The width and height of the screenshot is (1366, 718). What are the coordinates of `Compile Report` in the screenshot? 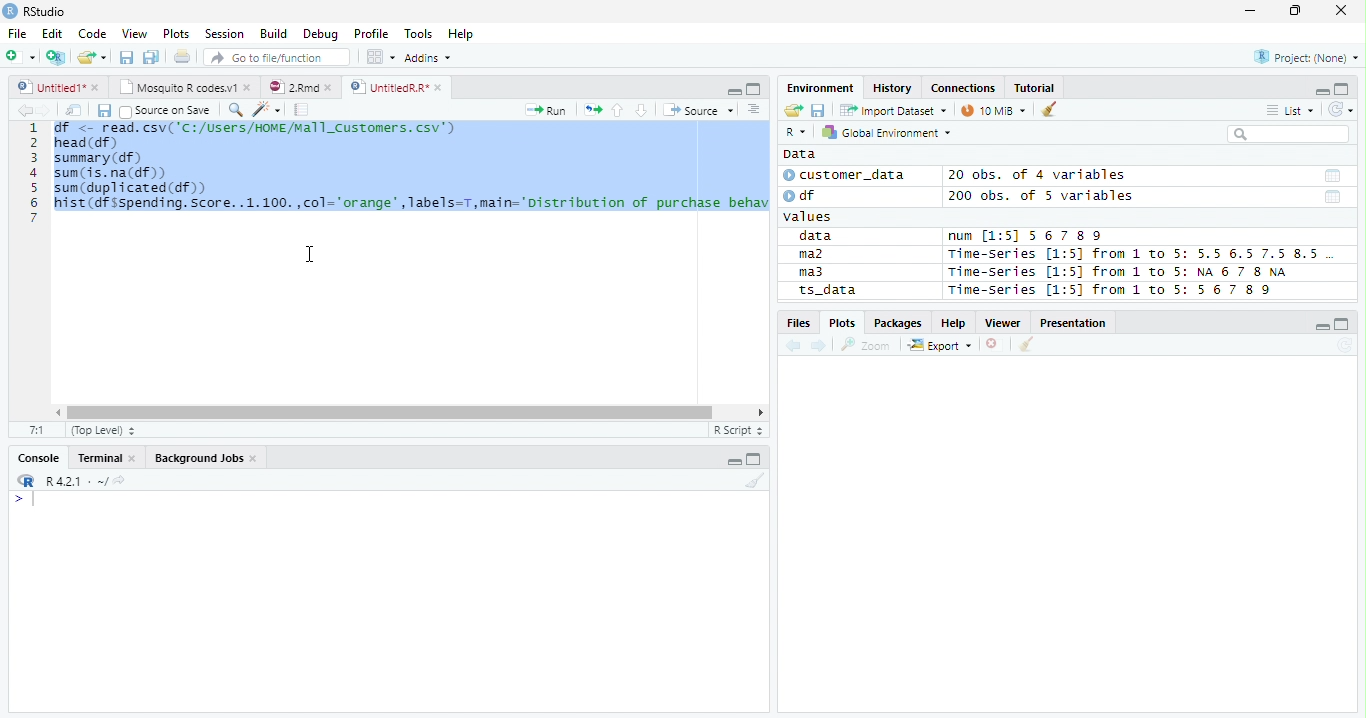 It's located at (302, 110).